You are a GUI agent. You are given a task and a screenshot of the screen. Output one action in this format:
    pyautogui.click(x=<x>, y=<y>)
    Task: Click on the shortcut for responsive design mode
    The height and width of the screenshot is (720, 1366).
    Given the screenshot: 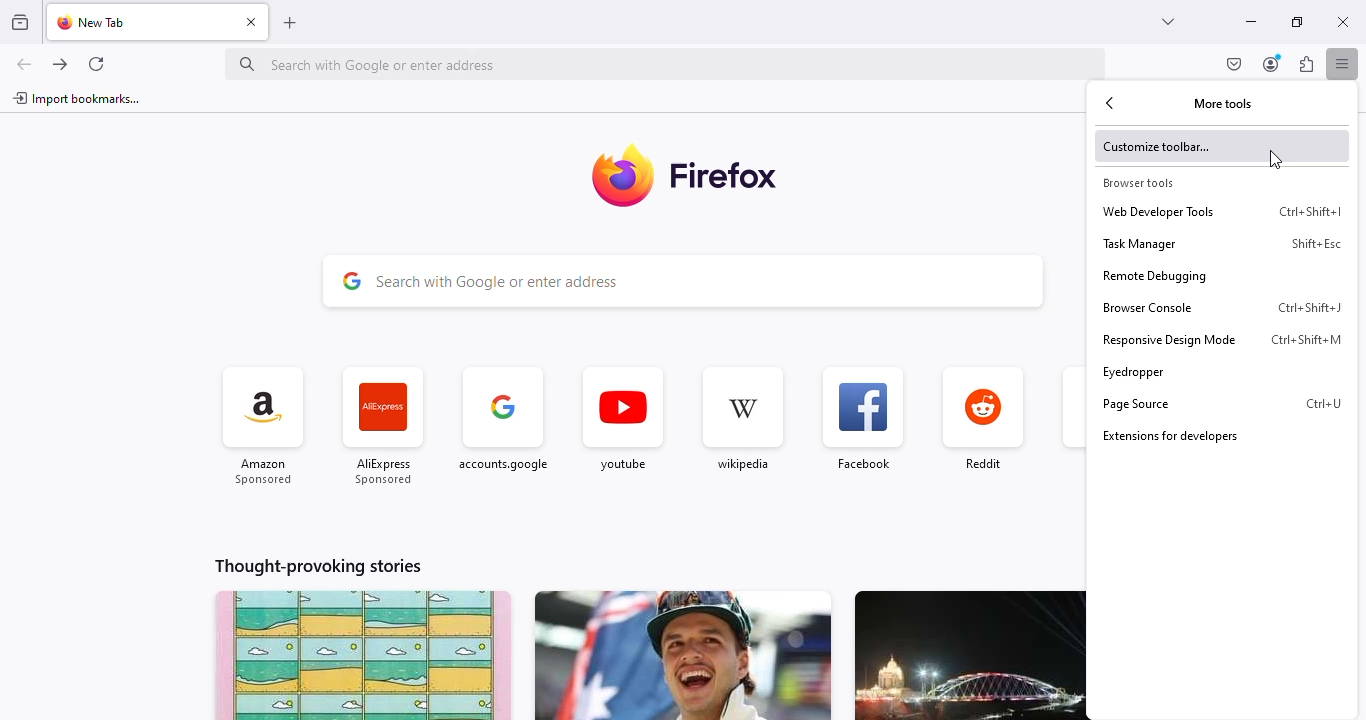 What is the action you would take?
    pyautogui.click(x=1307, y=340)
    